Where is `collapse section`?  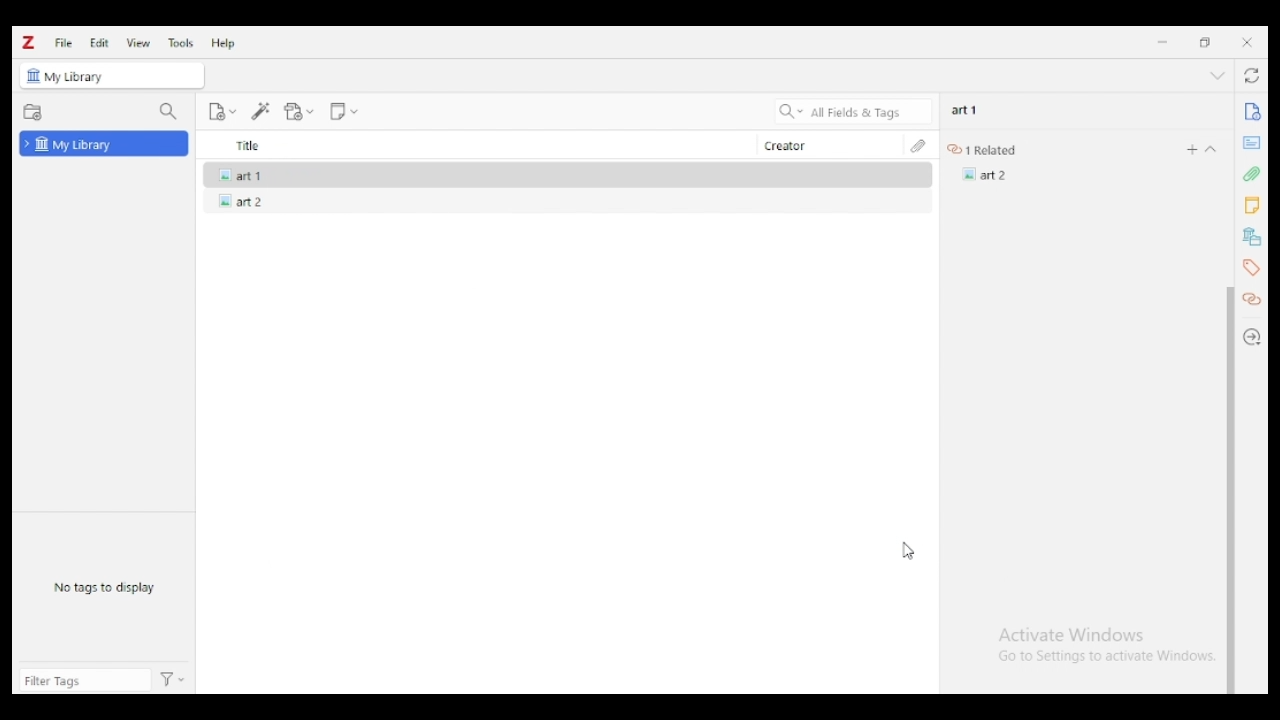 collapse section is located at coordinates (1212, 149).